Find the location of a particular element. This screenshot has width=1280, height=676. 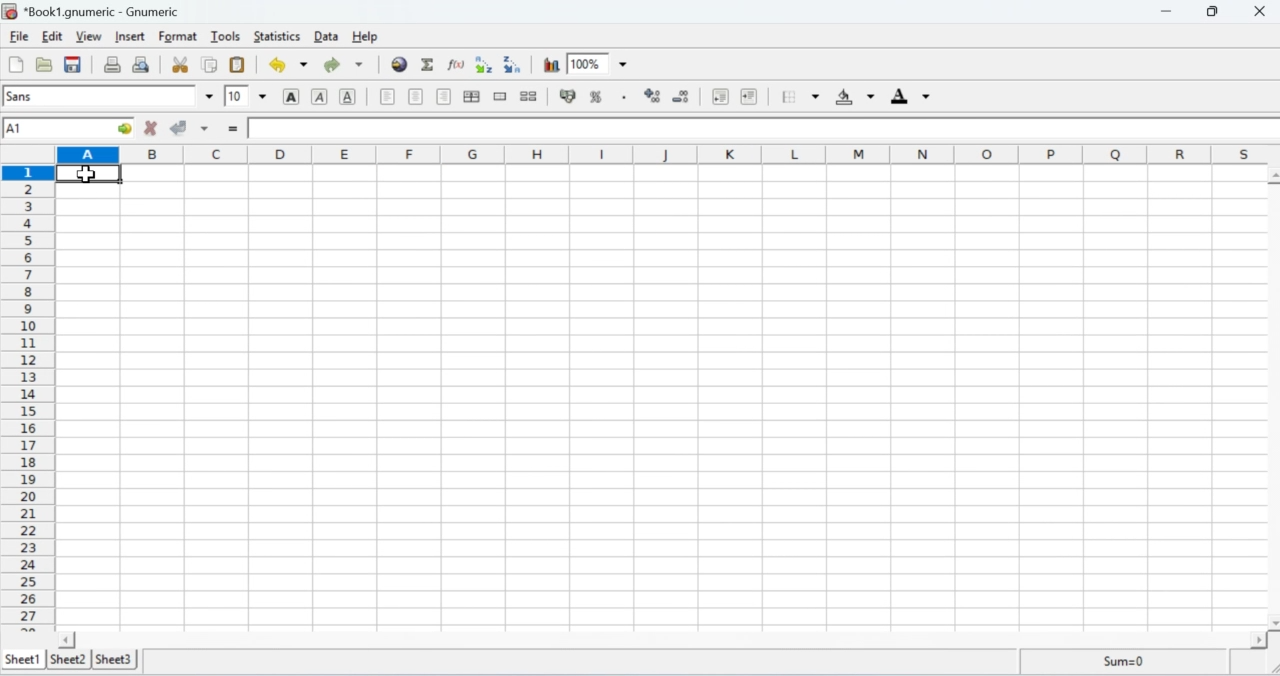

Insert is located at coordinates (131, 38).